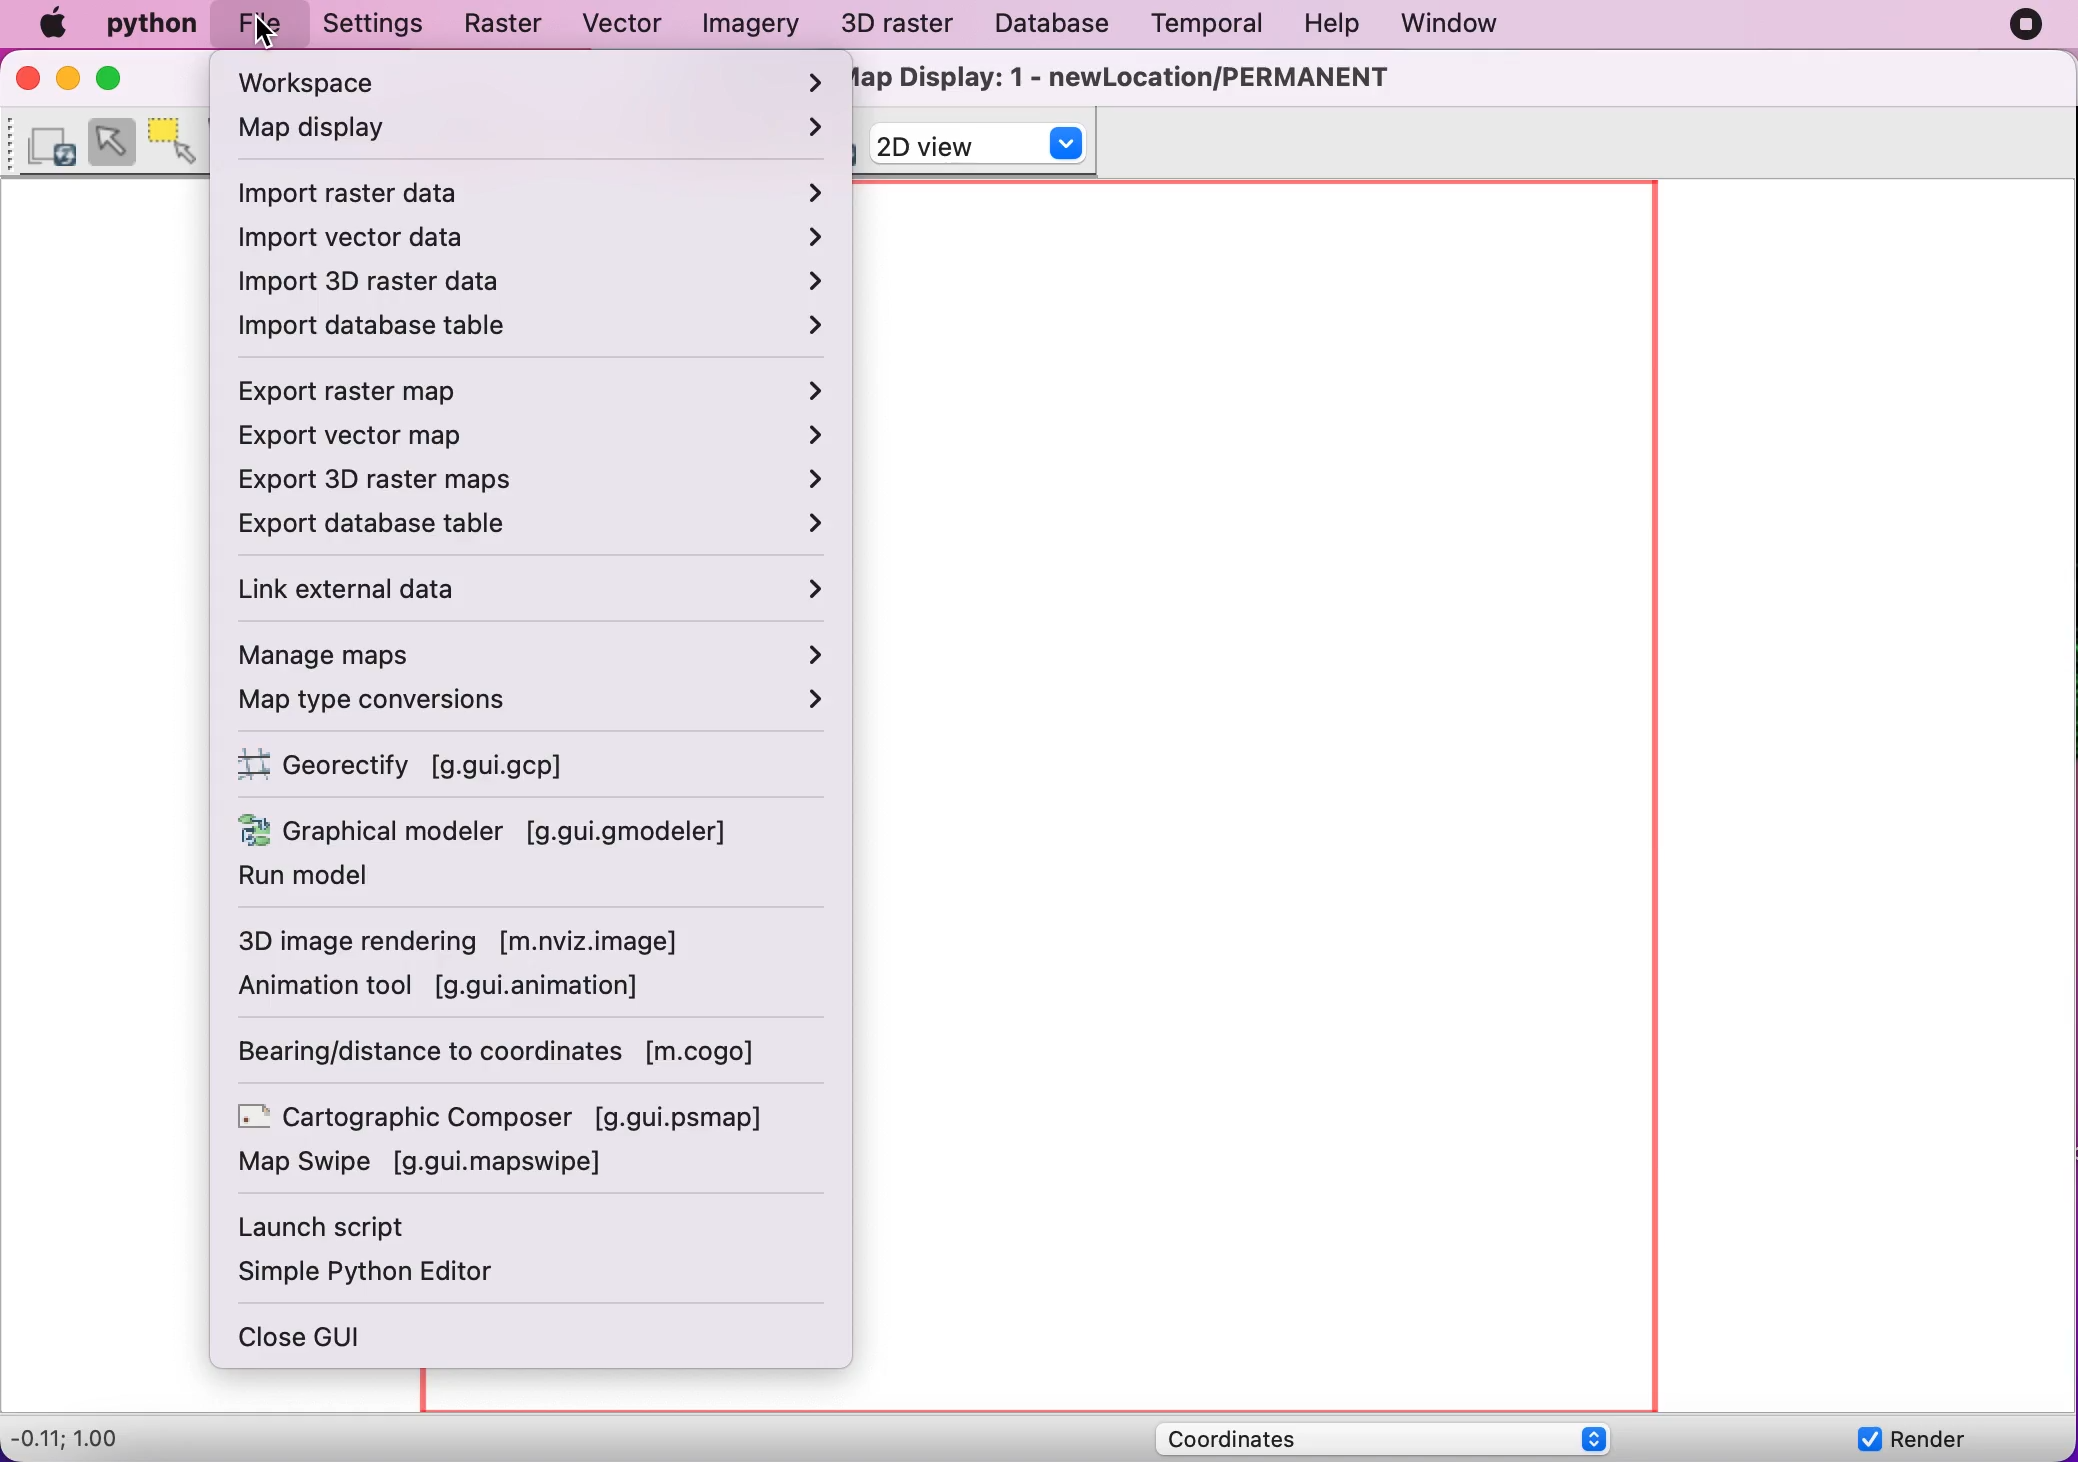 Image resolution: width=2078 pixels, height=1462 pixels. Describe the element at coordinates (539, 592) in the screenshot. I see `link external data` at that location.